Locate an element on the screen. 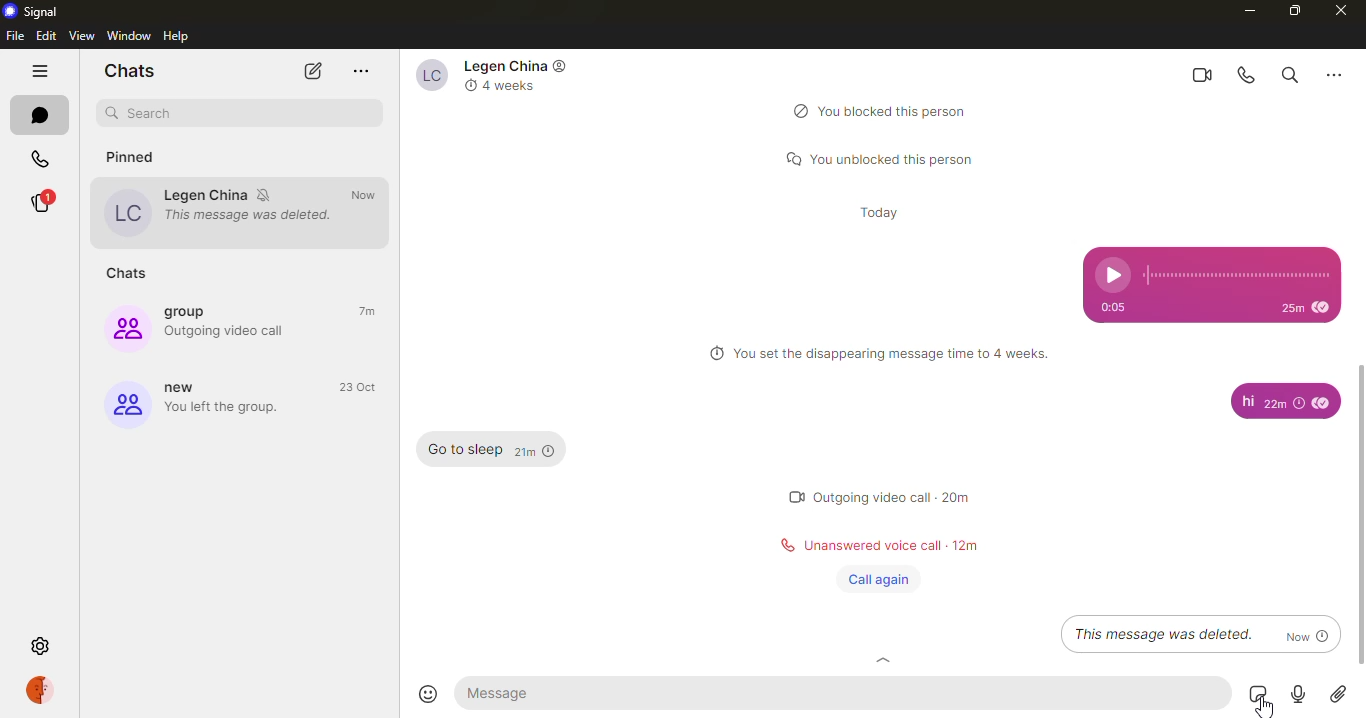  Legen China is located at coordinates (206, 195).